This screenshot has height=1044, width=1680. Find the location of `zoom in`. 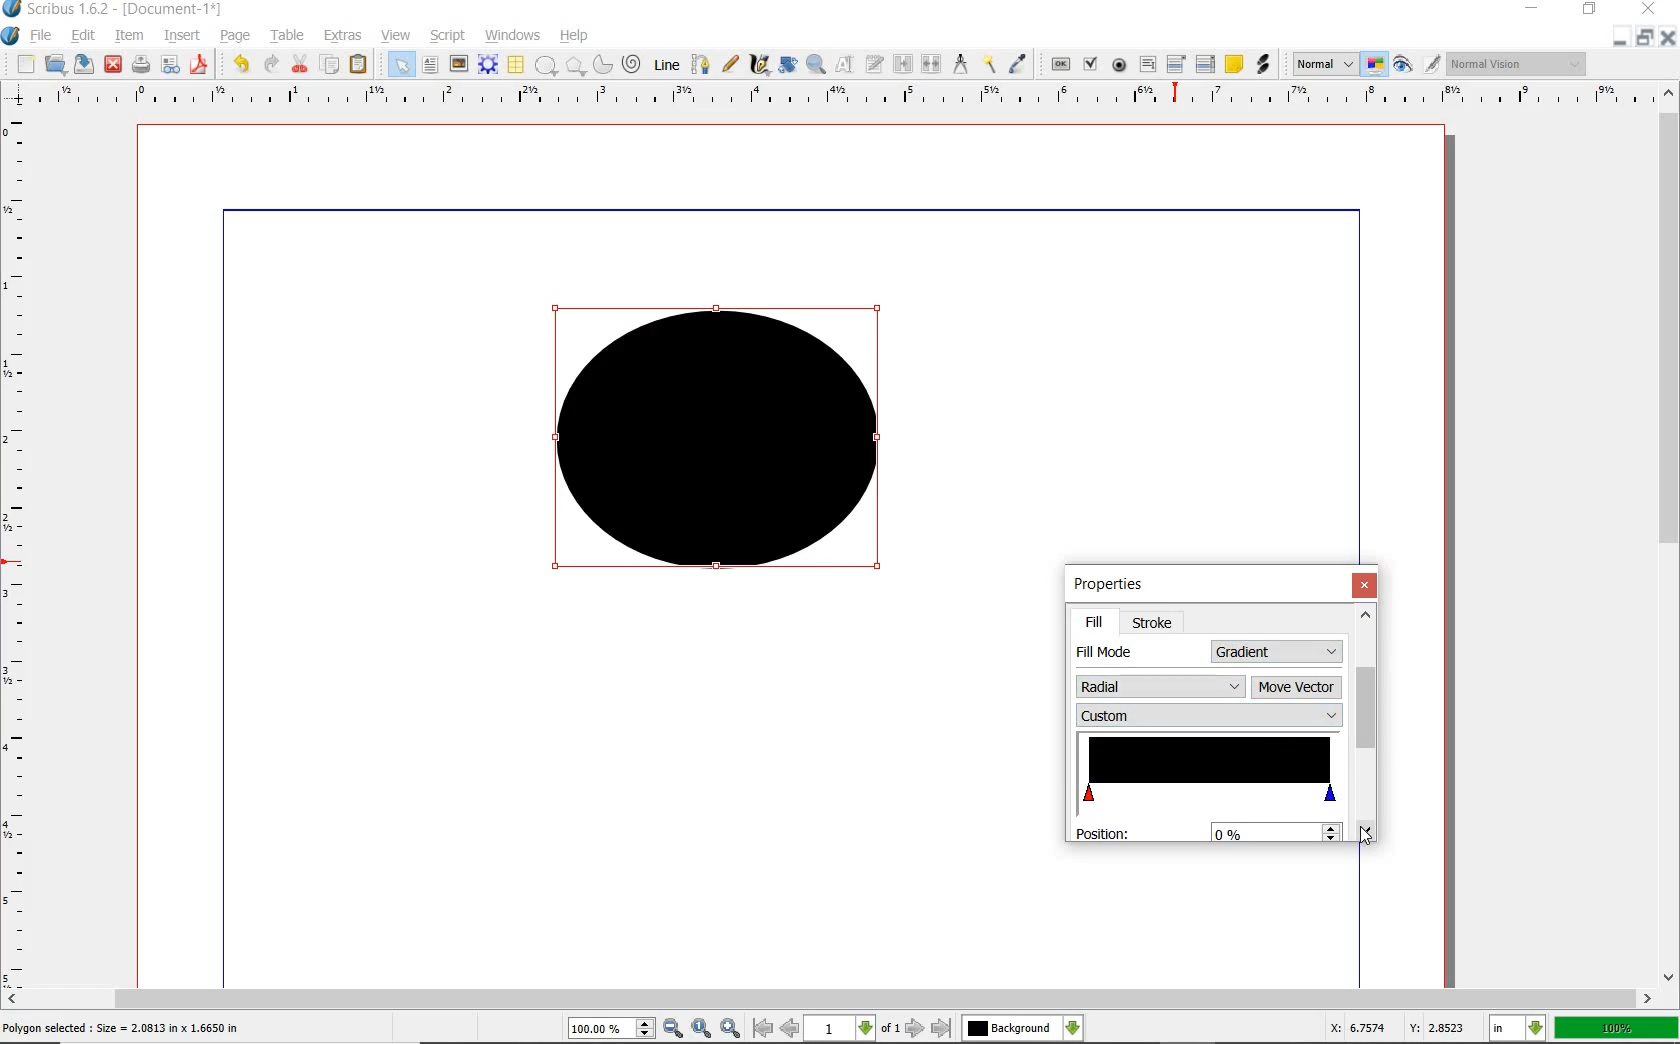

zoom in is located at coordinates (732, 1027).